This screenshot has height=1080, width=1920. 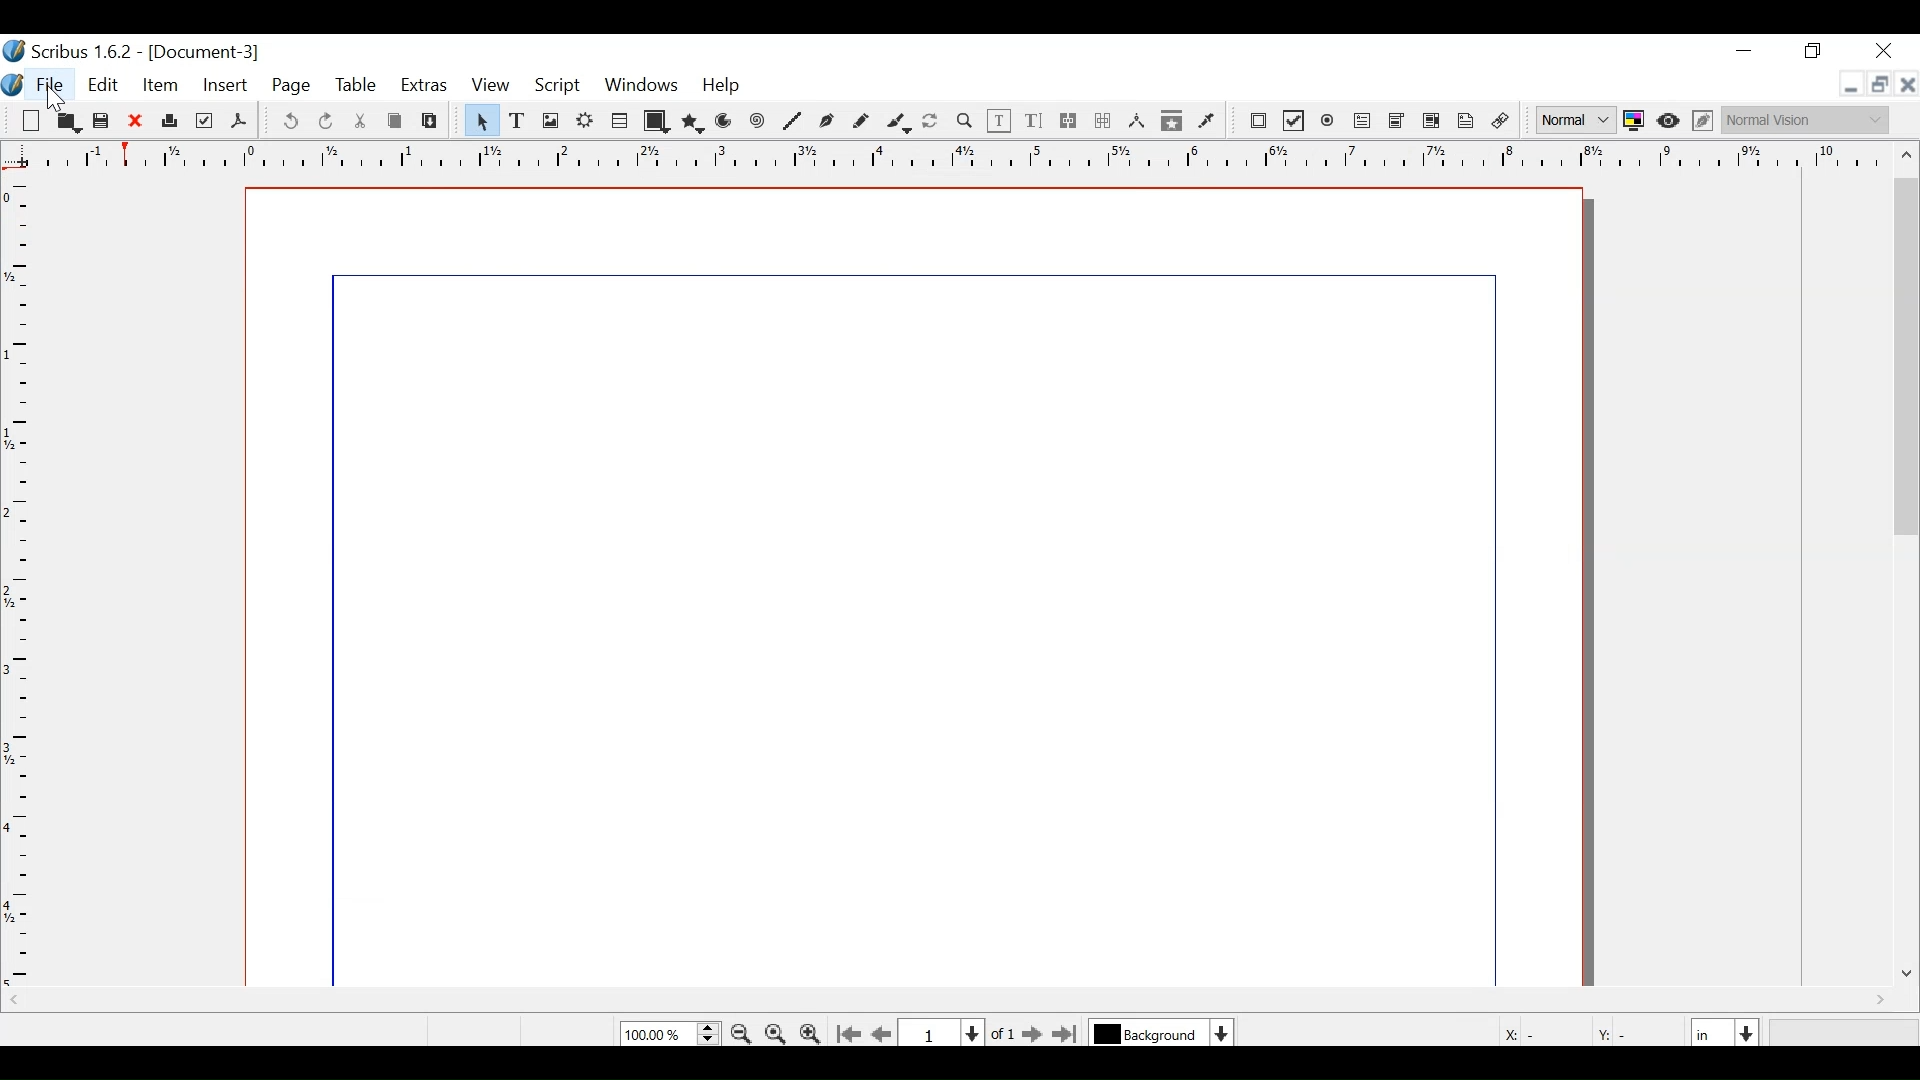 I want to click on Extras, so click(x=424, y=86).